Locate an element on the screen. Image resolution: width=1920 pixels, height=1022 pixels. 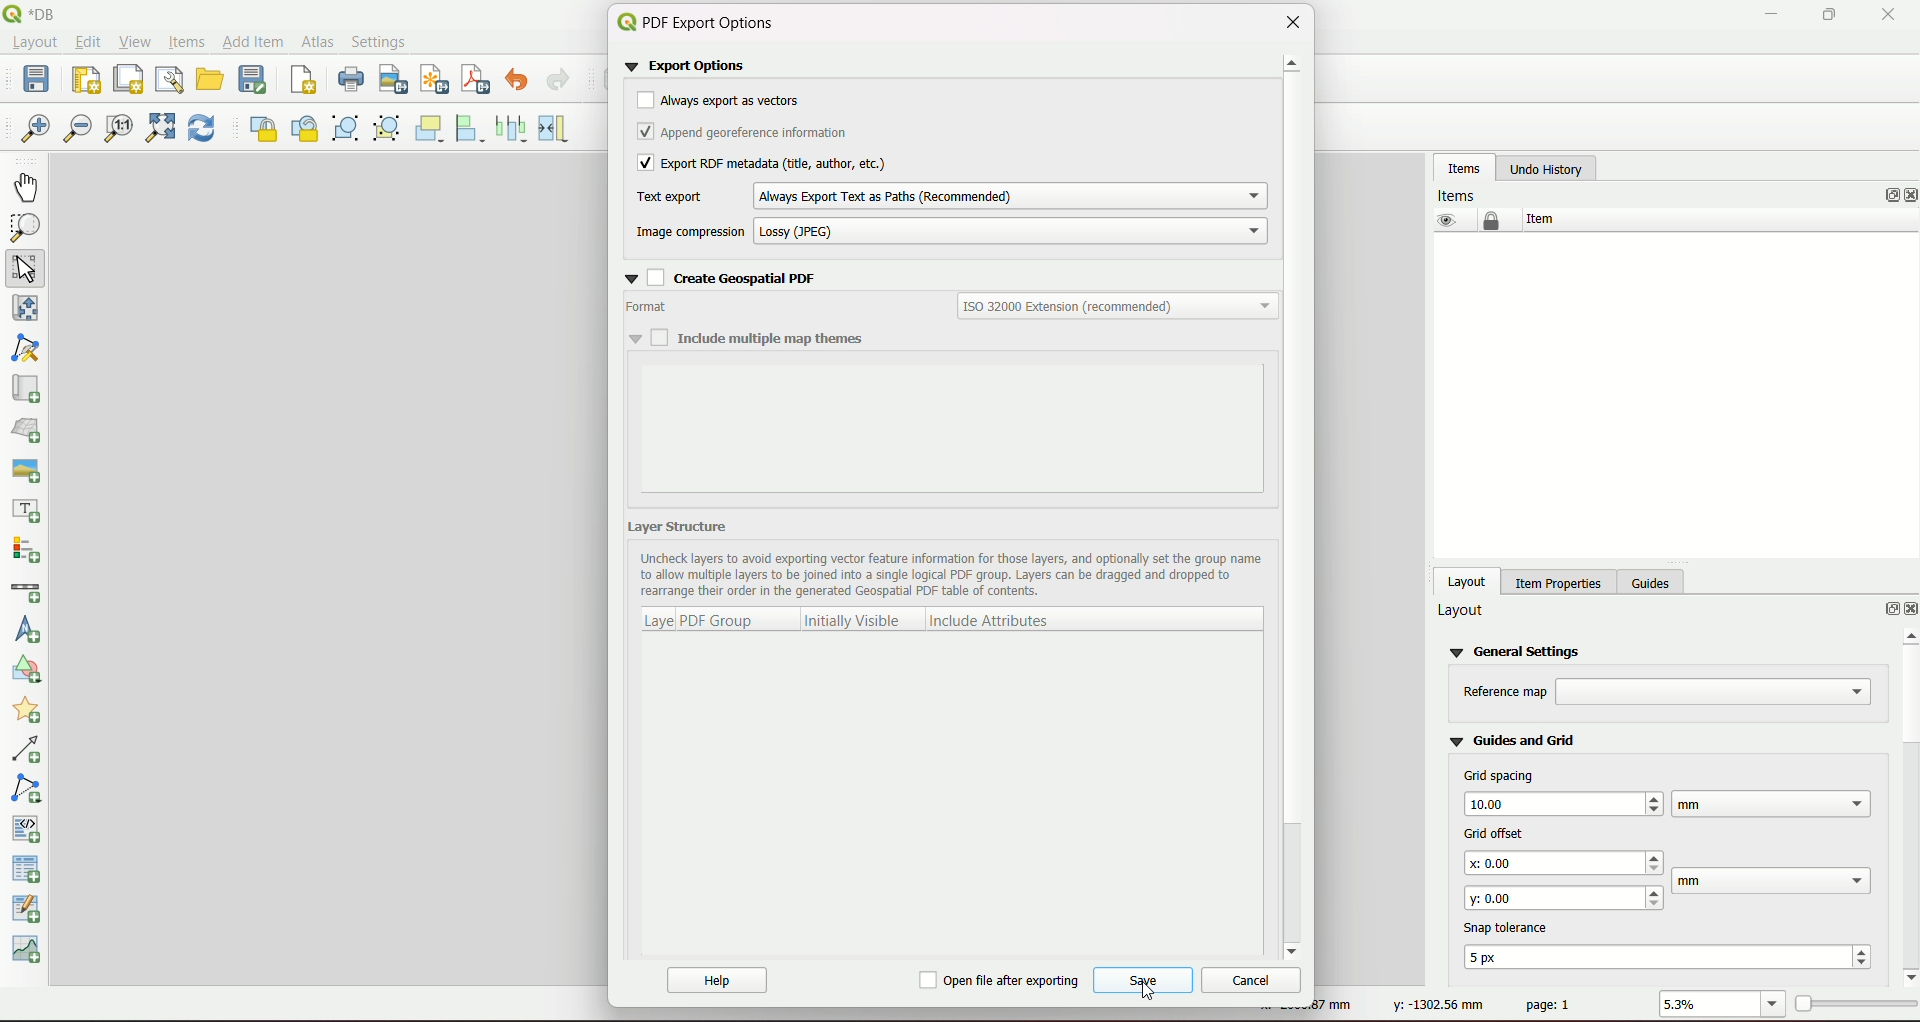
close is located at coordinates (1908, 610).